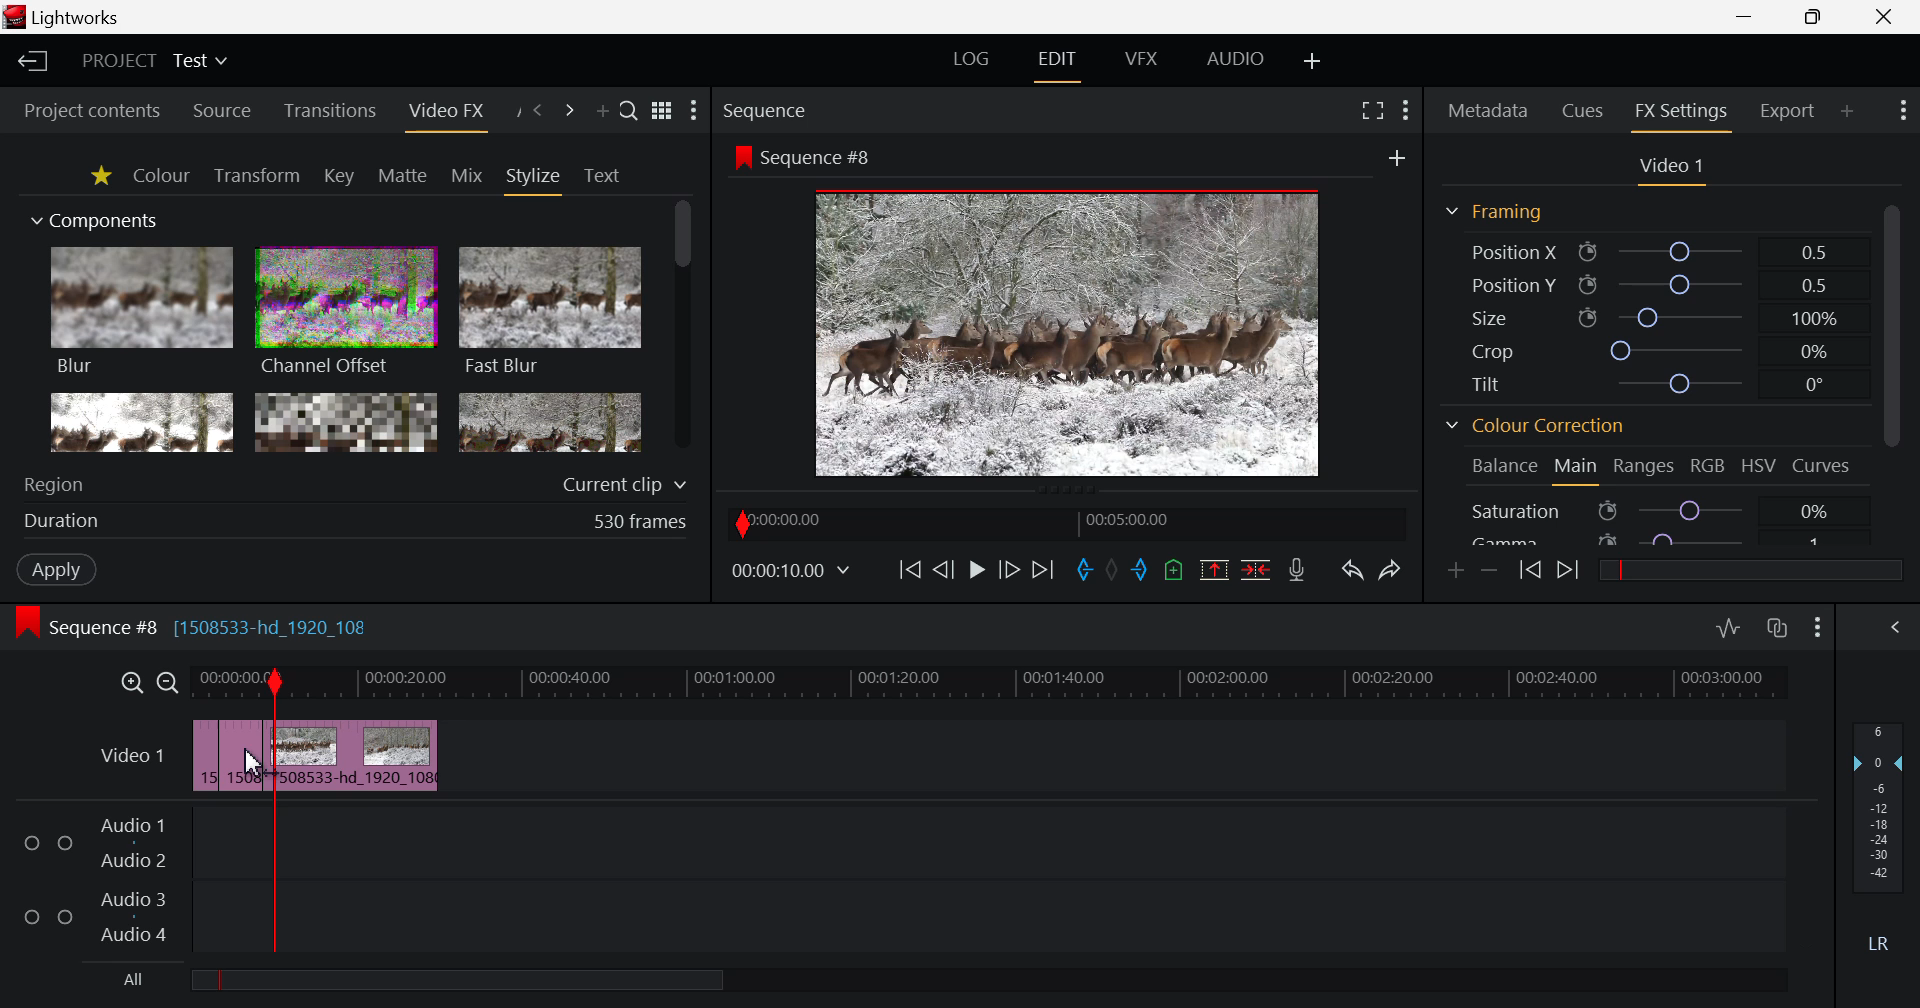 The image size is (1920, 1008). Describe the element at coordinates (1388, 572) in the screenshot. I see `Redo` at that location.